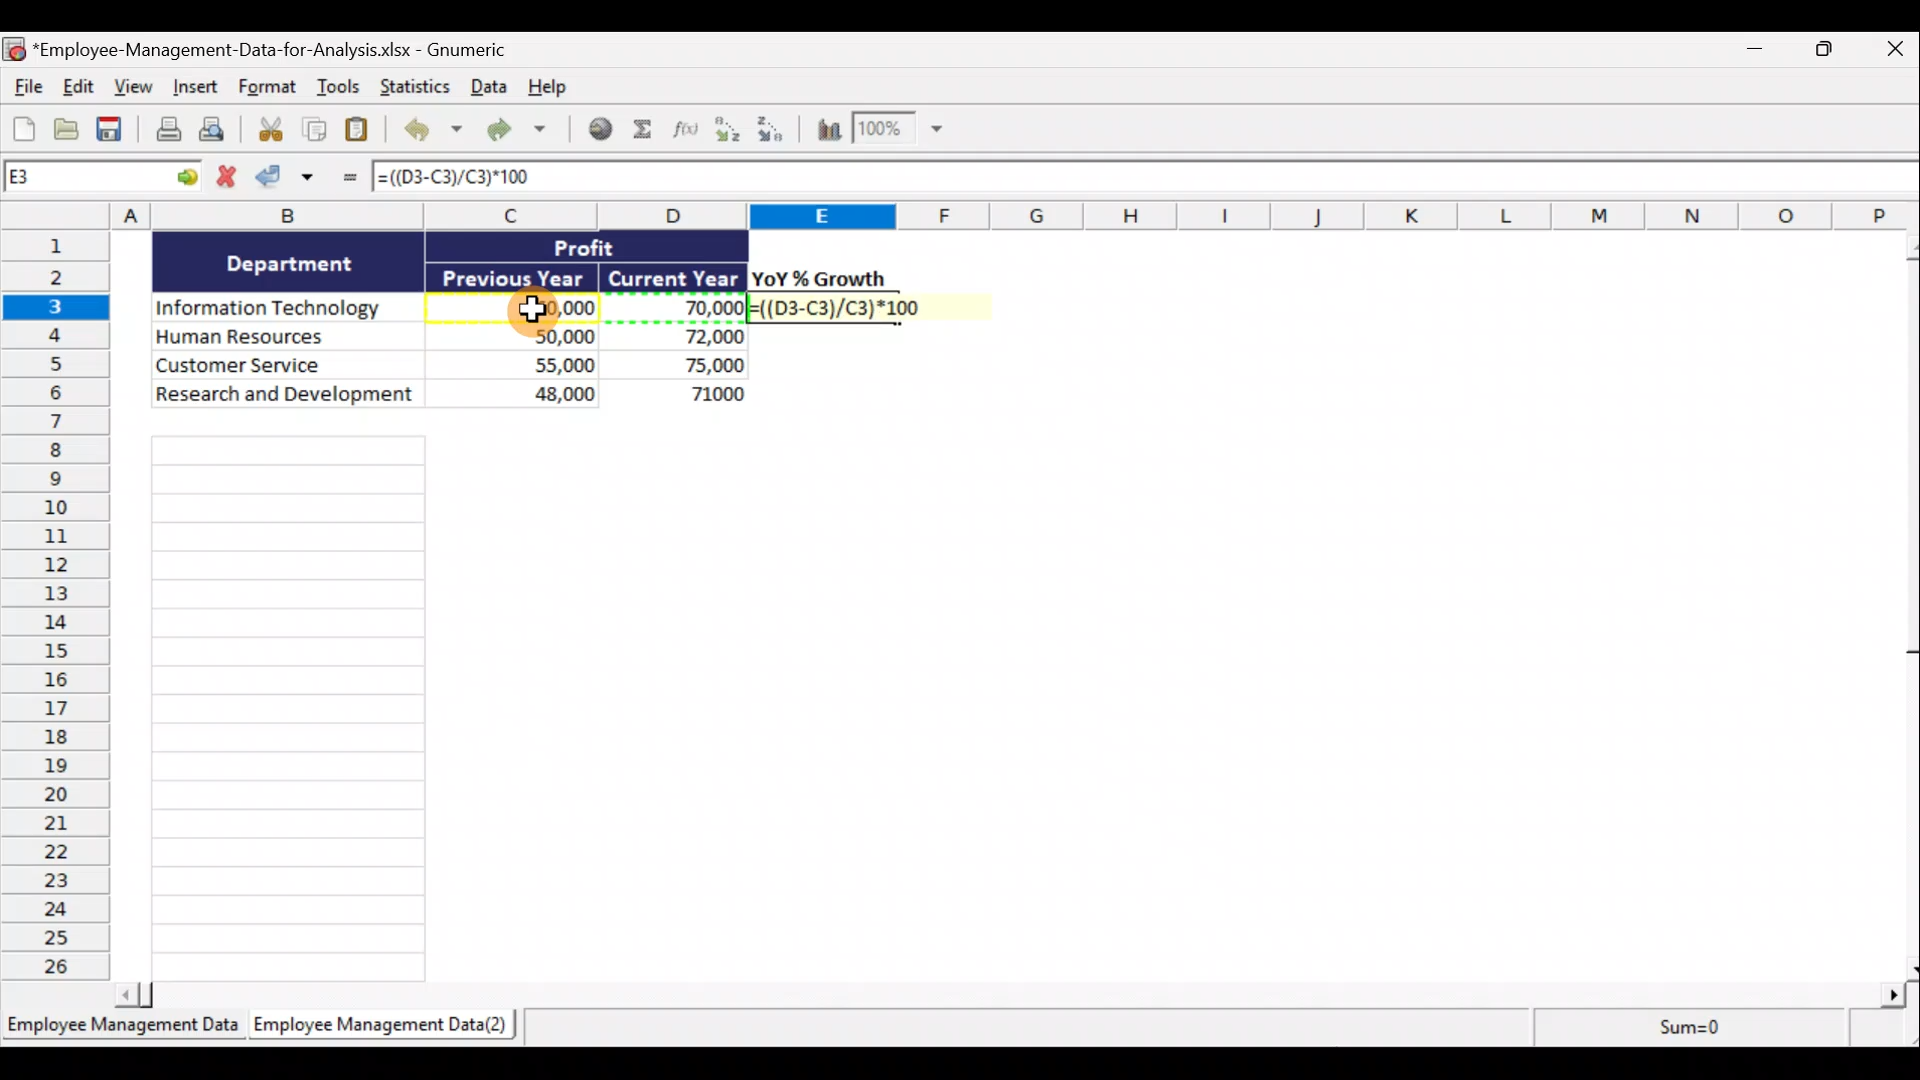  What do you see at coordinates (537, 313) in the screenshot?
I see `Cursor` at bounding box center [537, 313].